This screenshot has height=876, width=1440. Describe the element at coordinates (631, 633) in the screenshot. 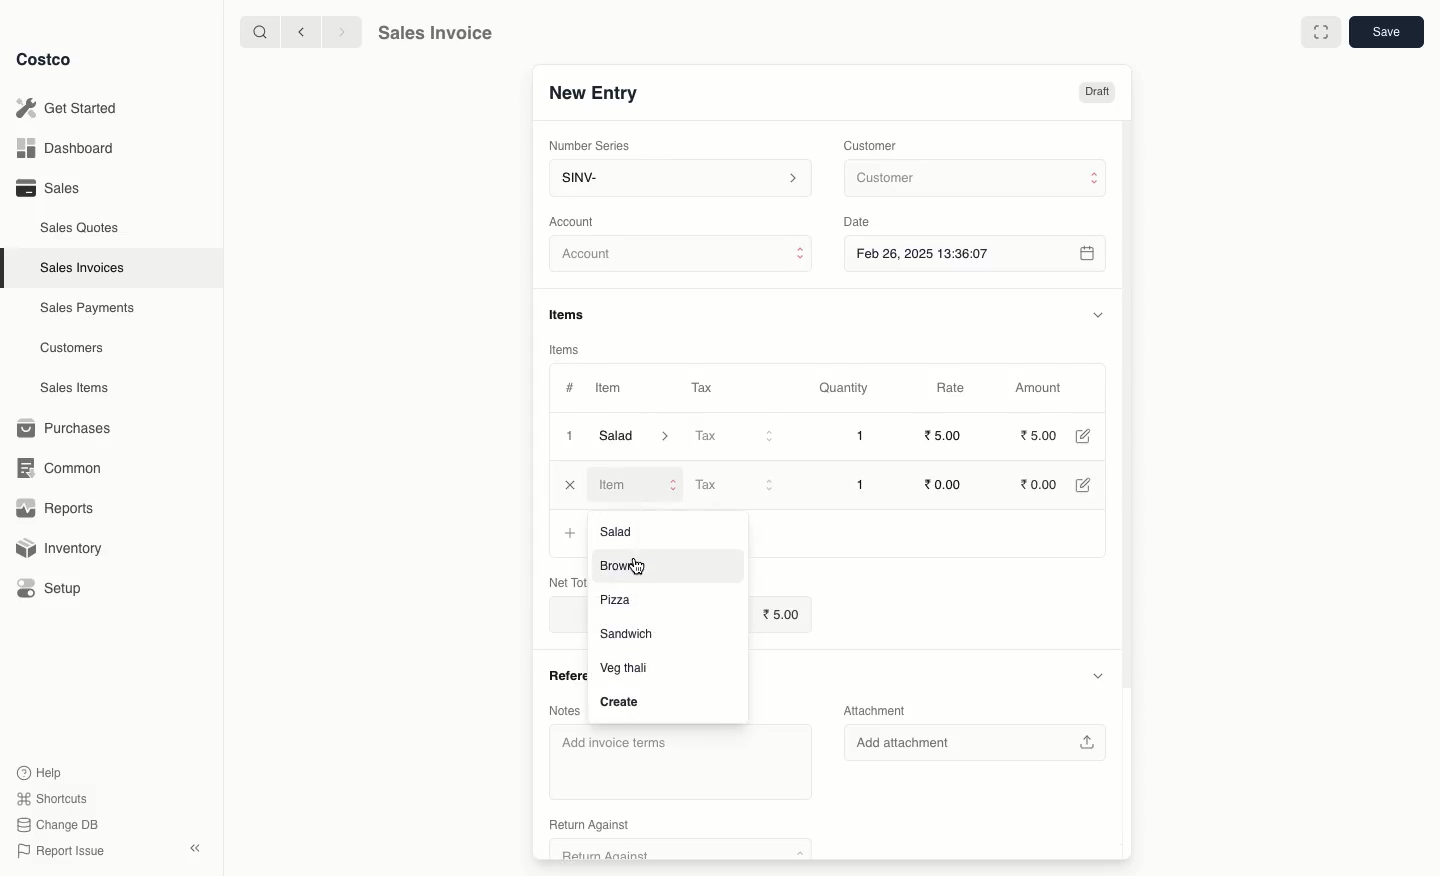

I see `‘Sandwich` at that location.